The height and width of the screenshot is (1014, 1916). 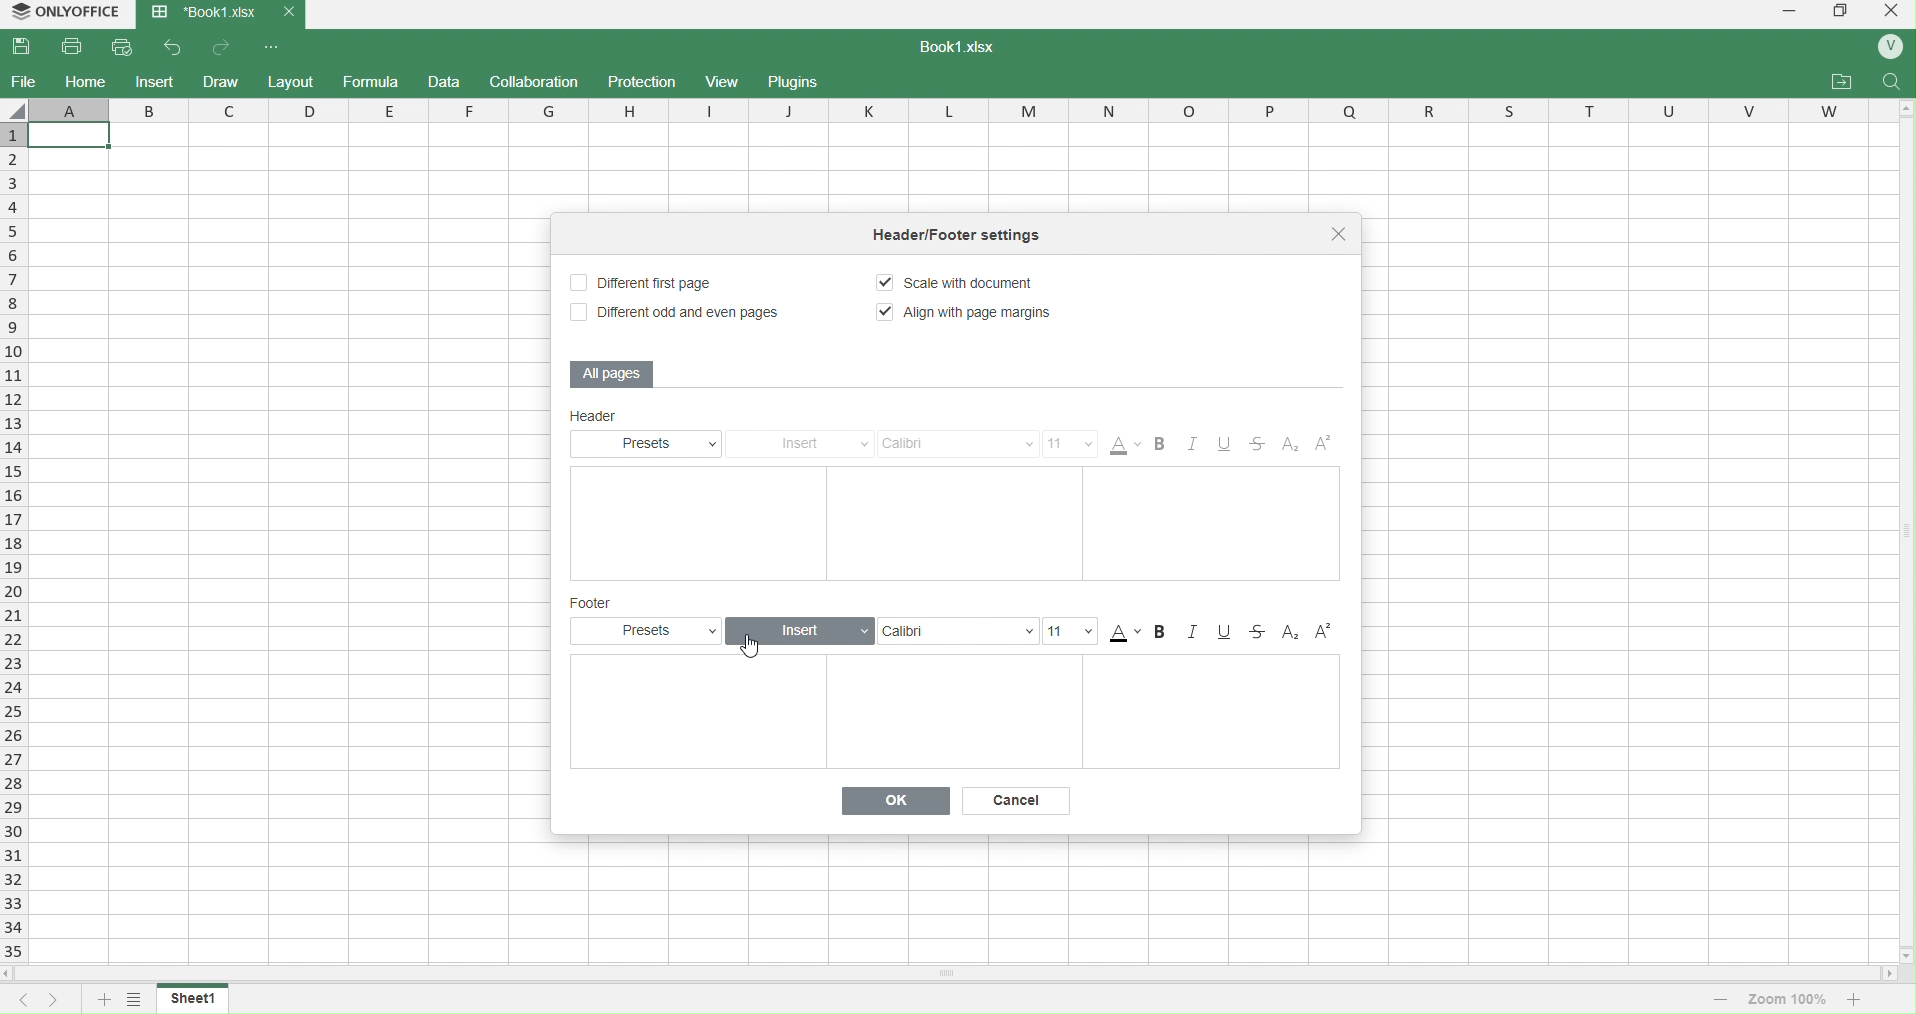 What do you see at coordinates (224, 47) in the screenshot?
I see `forward` at bounding box center [224, 47].